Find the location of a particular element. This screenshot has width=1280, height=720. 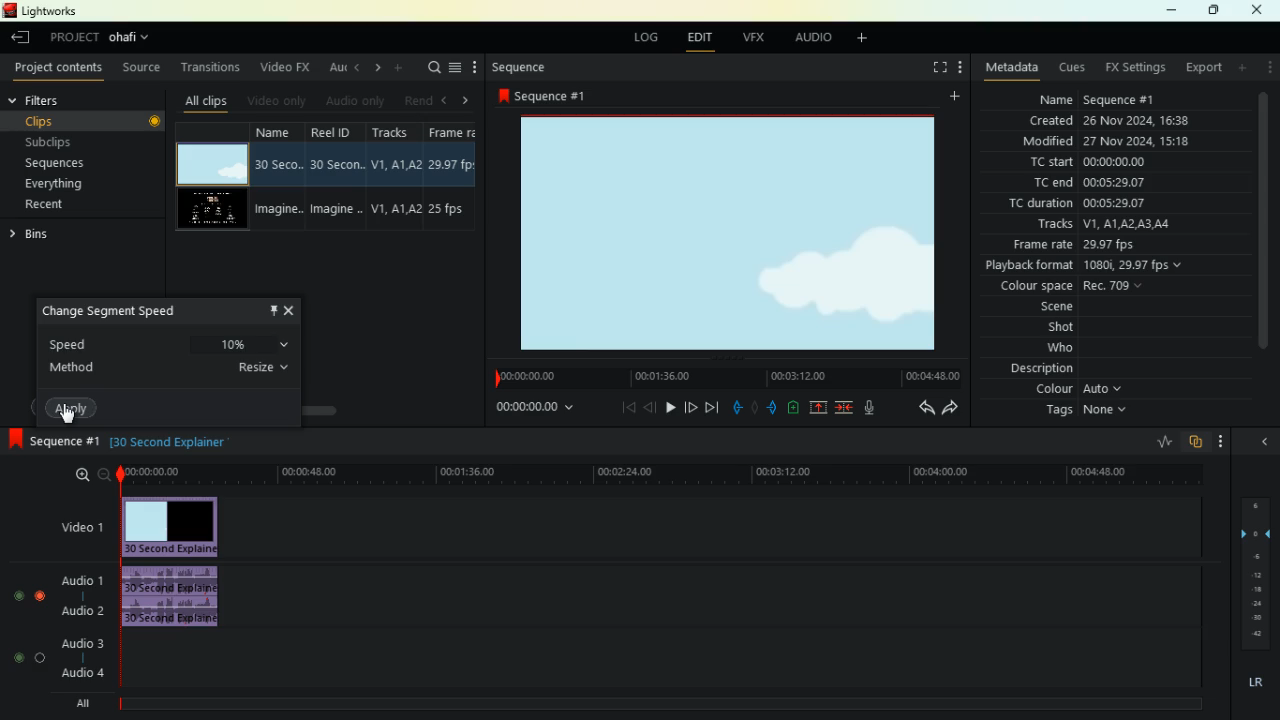

image is located at coordinates (731, 232).